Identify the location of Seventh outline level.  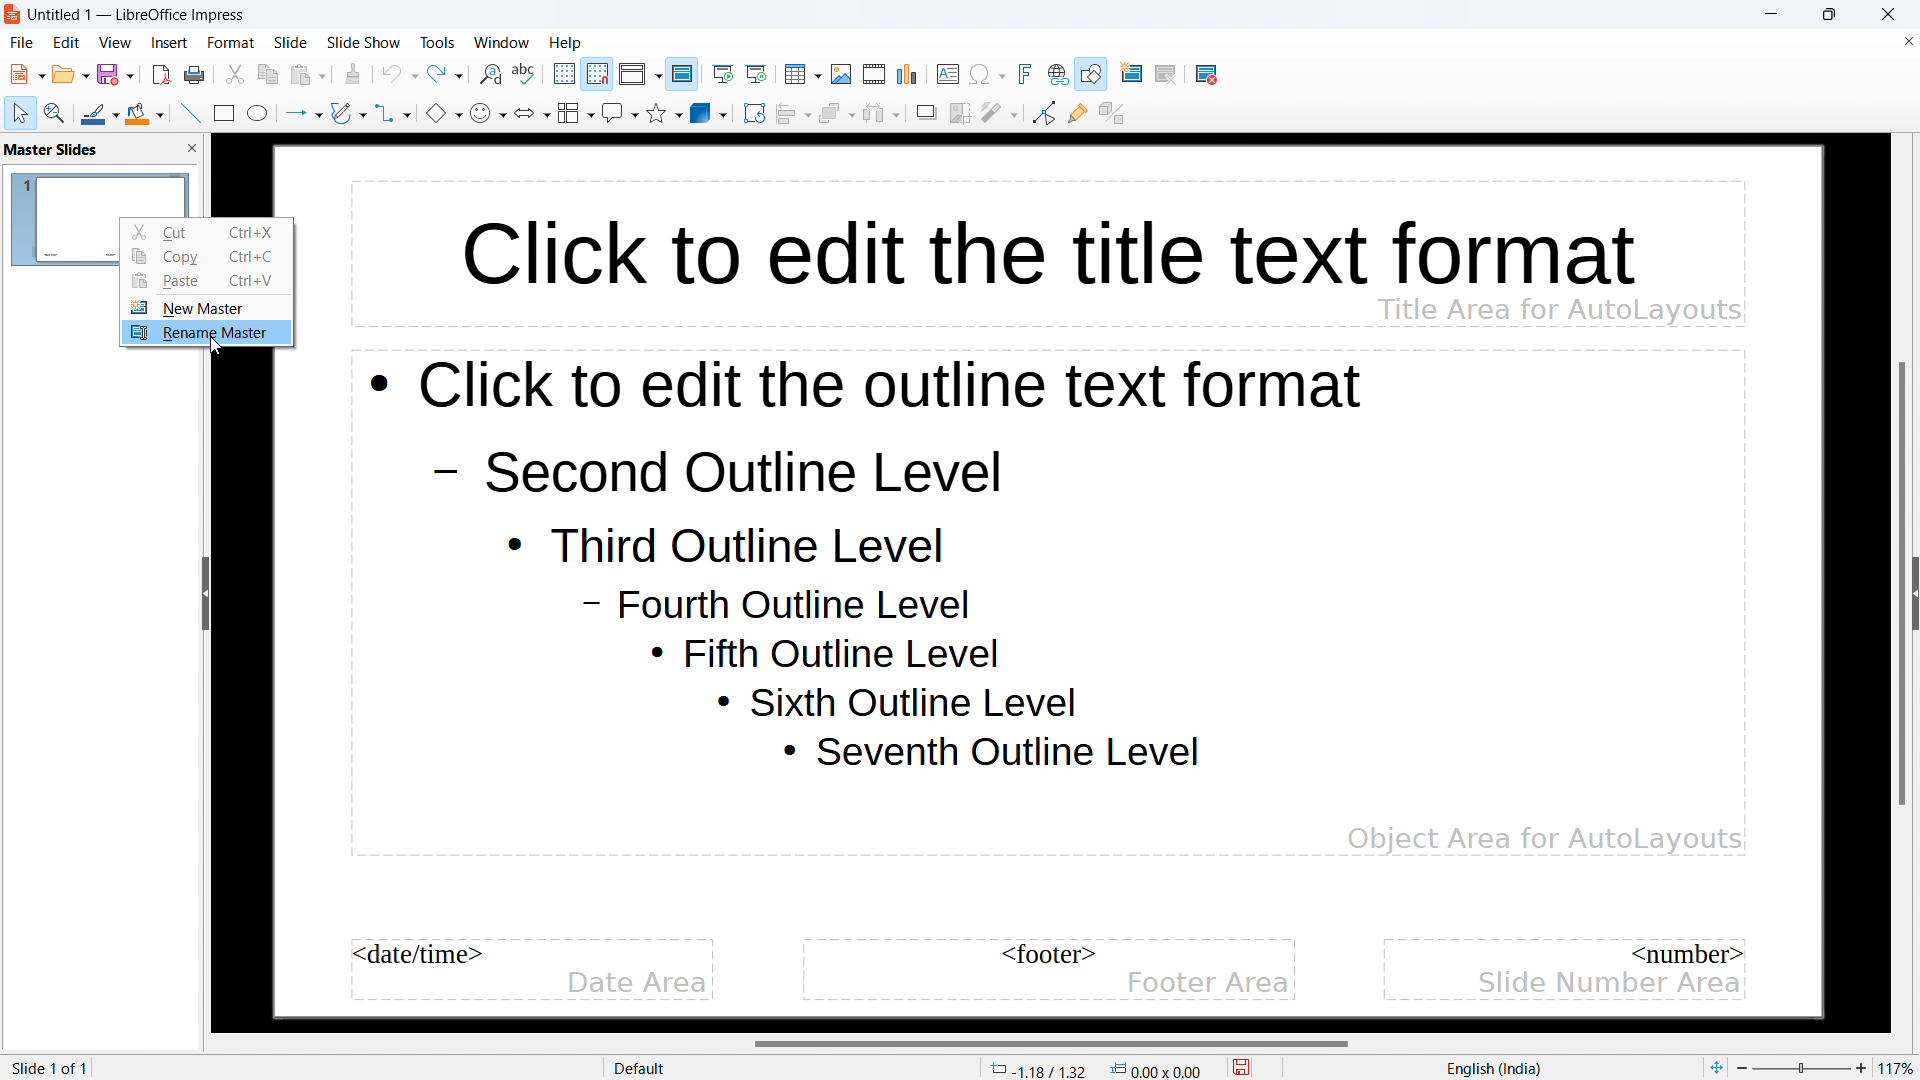
(992, 755).